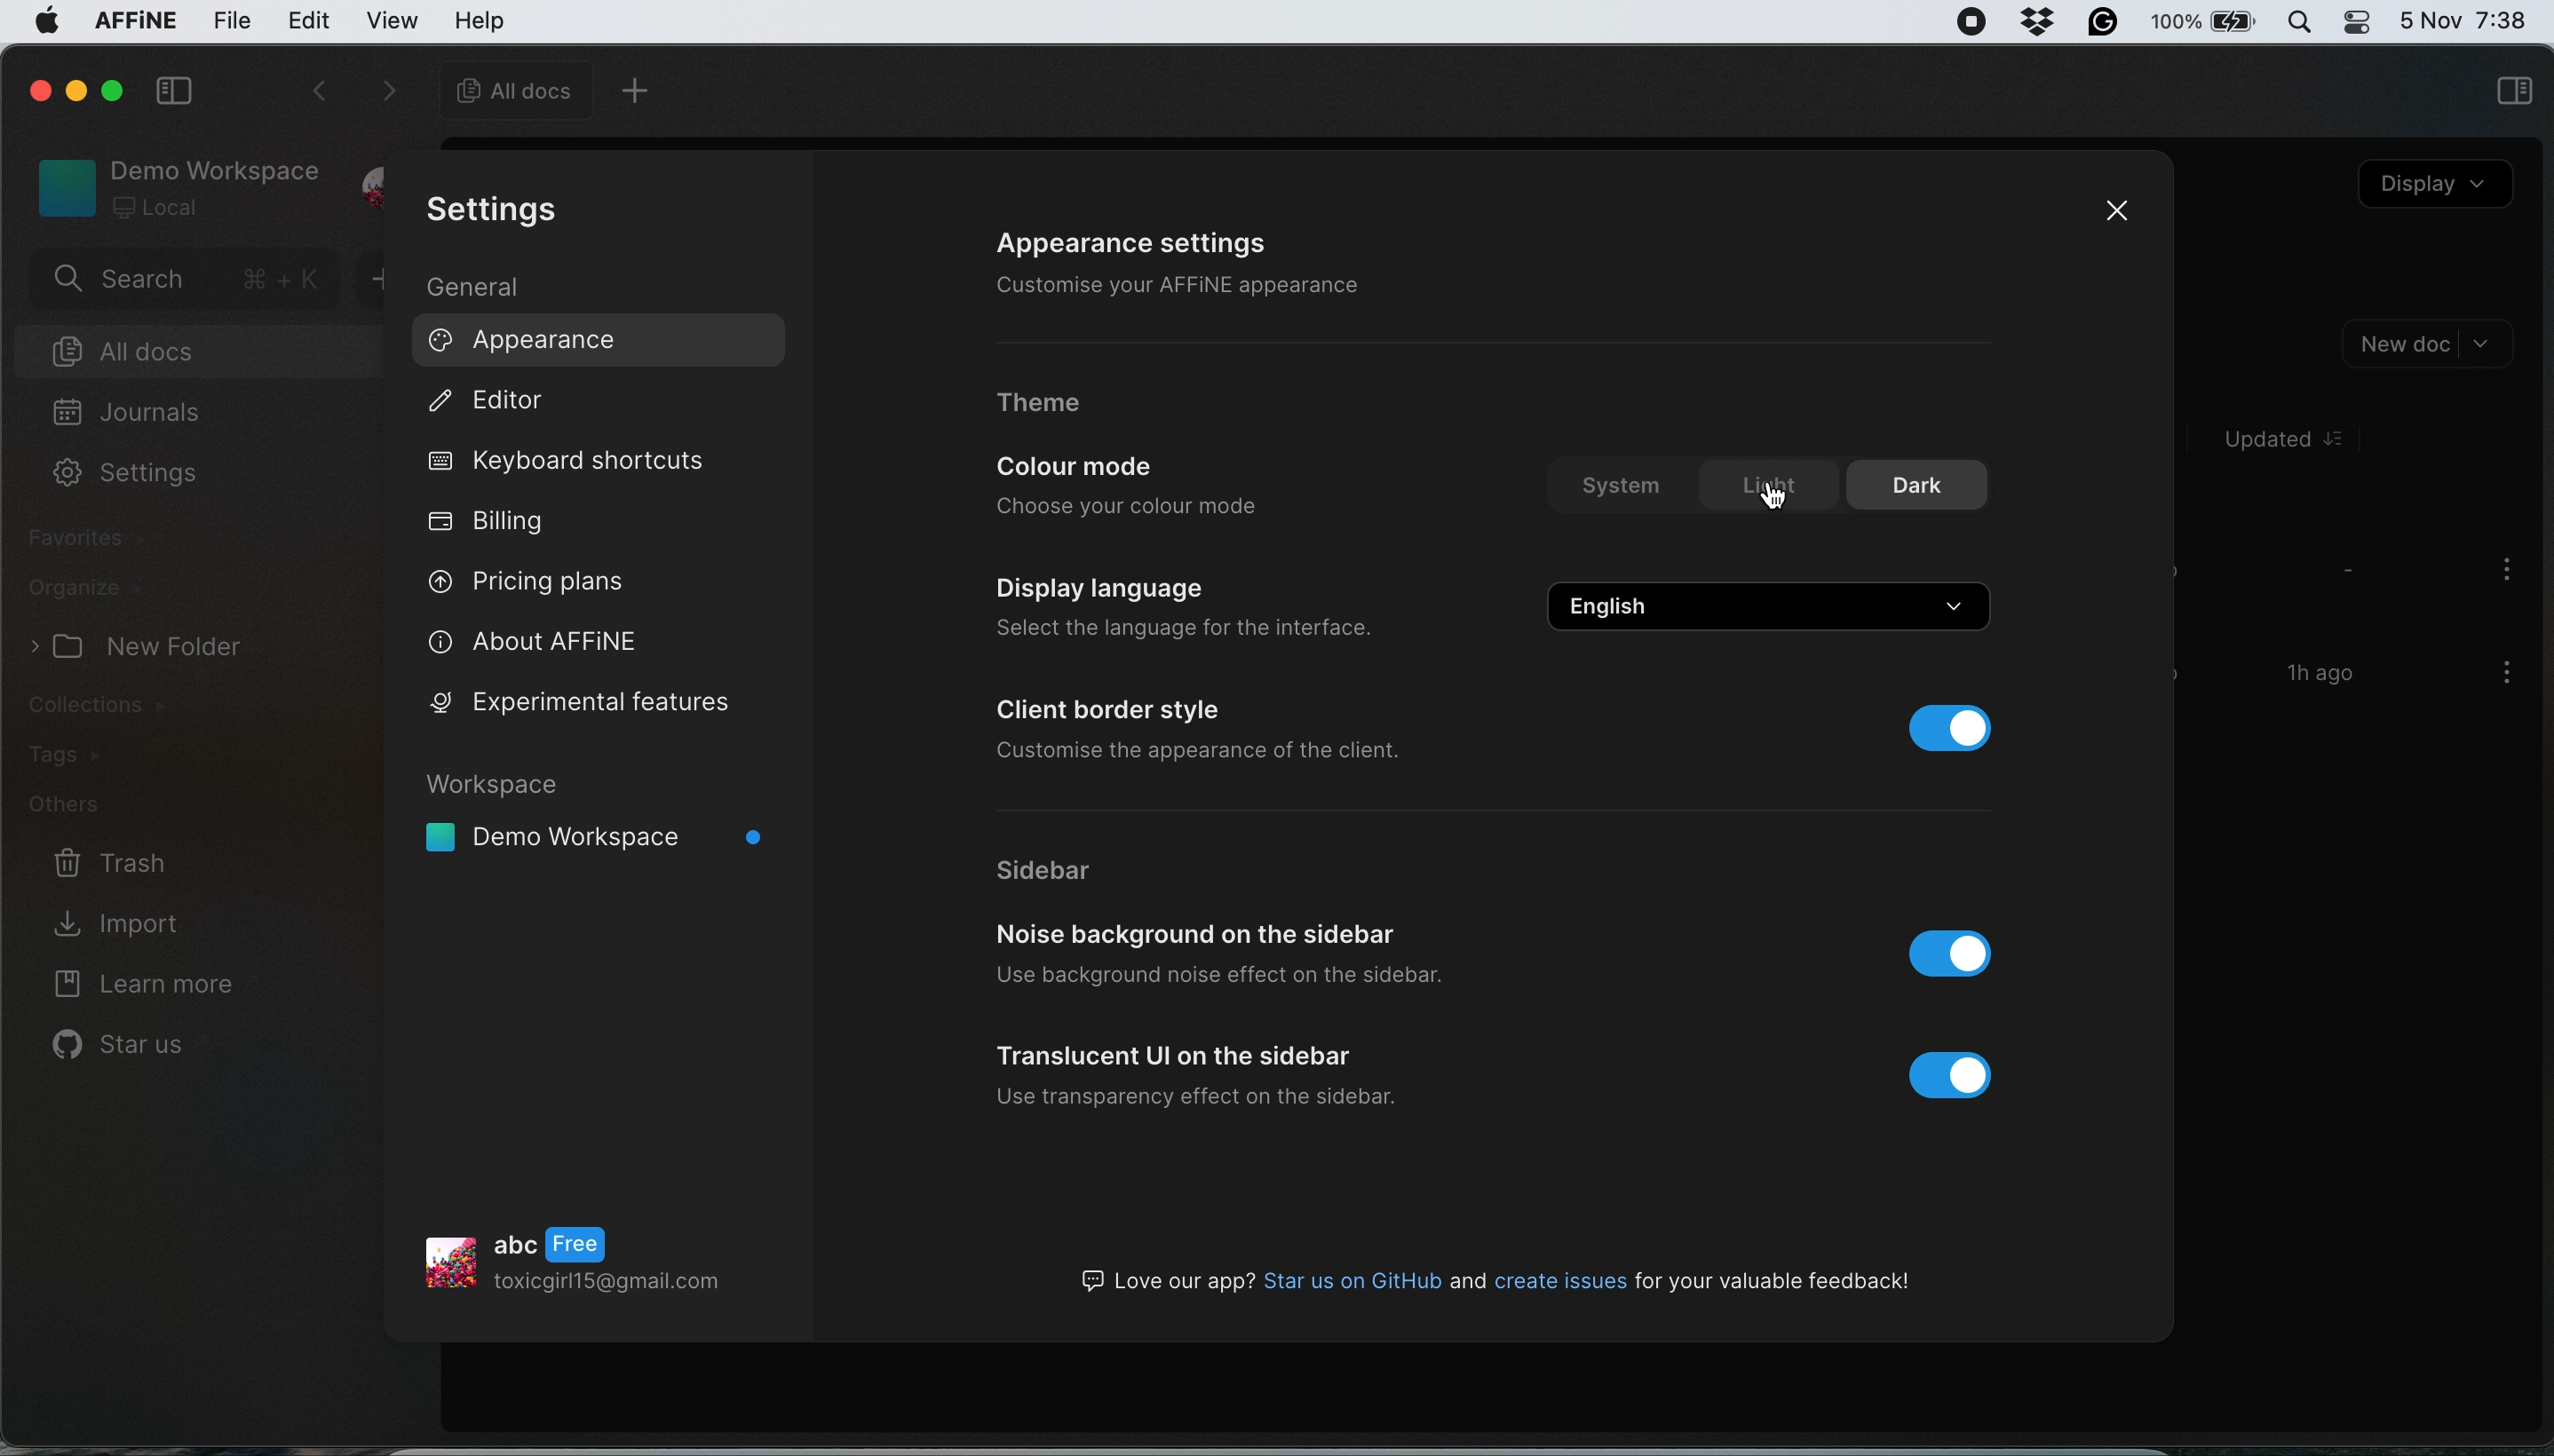 The width and height of the screenshot is (2554, 1456). Describe the element at coordinates (2499, 676) in the screenshot. I see `more options` at that location.